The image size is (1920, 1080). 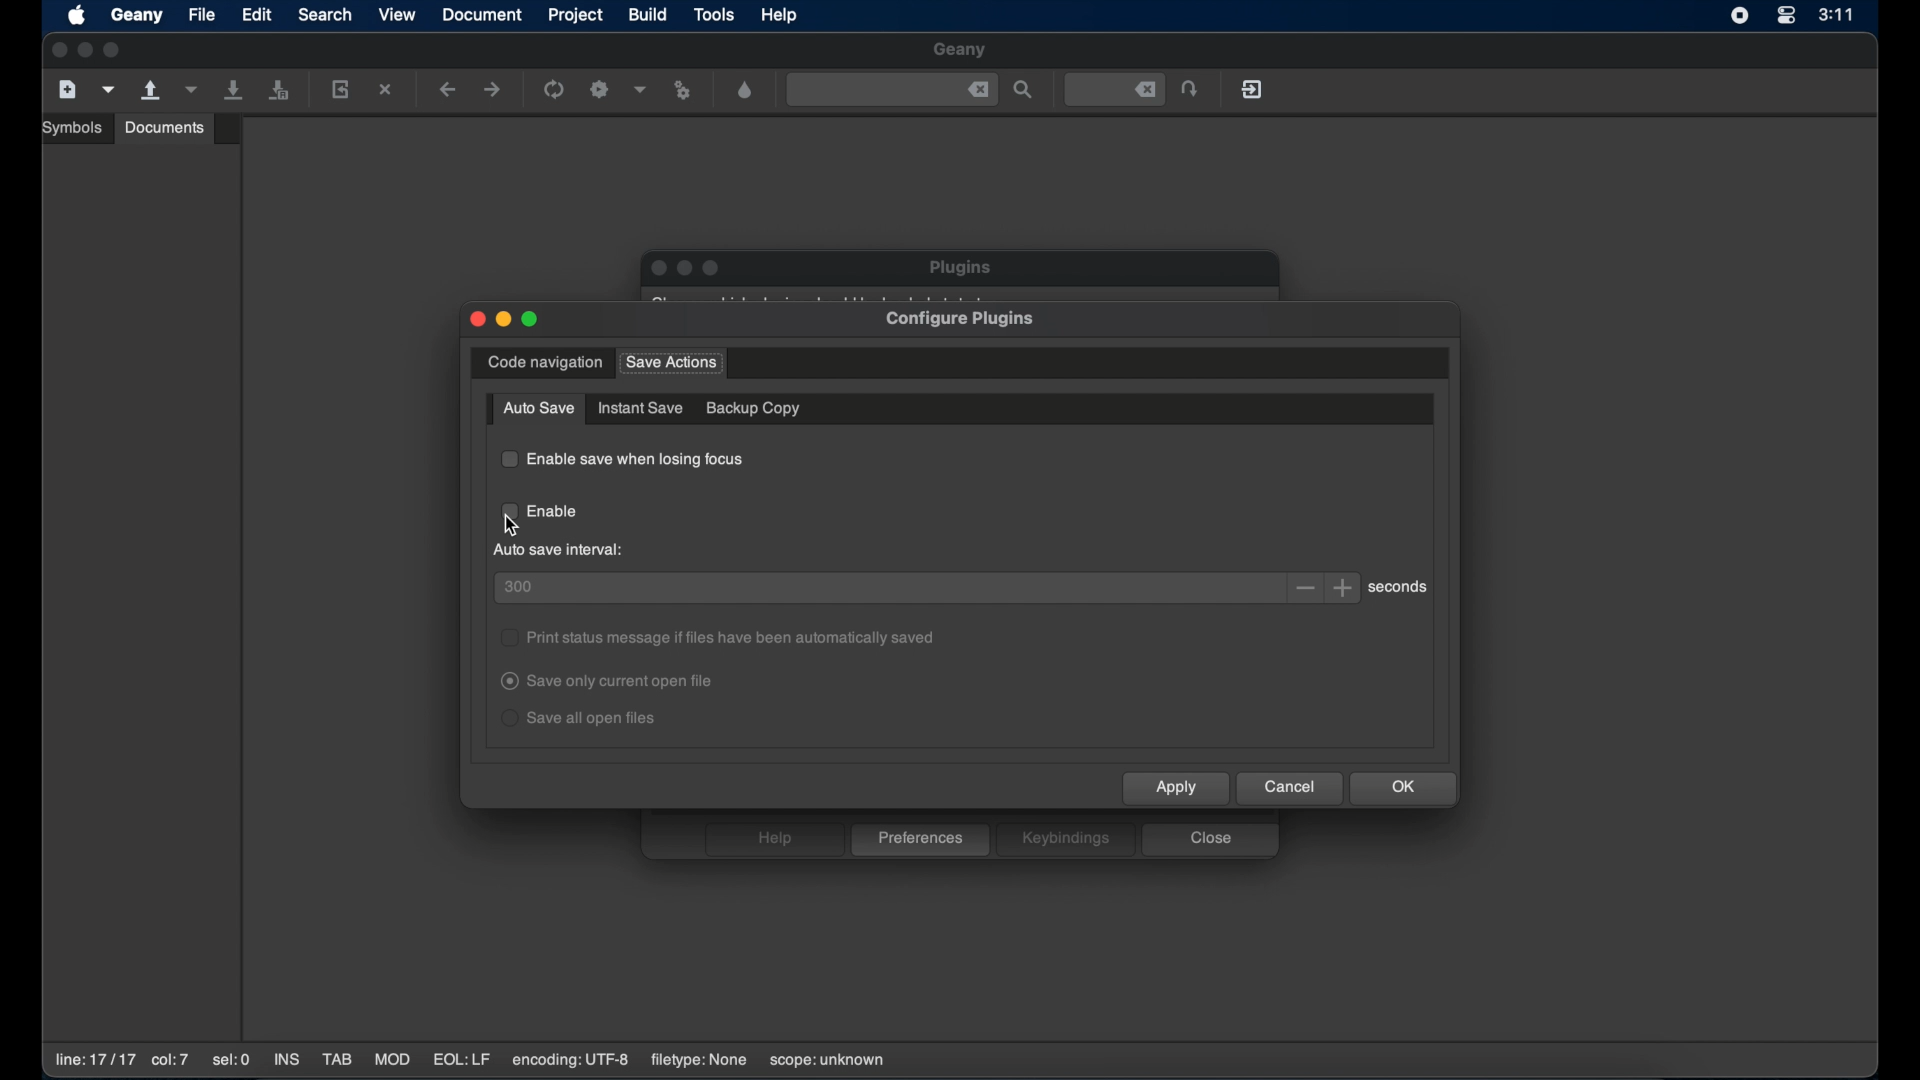 I want to click on symbols, so click(x=75, y=128).